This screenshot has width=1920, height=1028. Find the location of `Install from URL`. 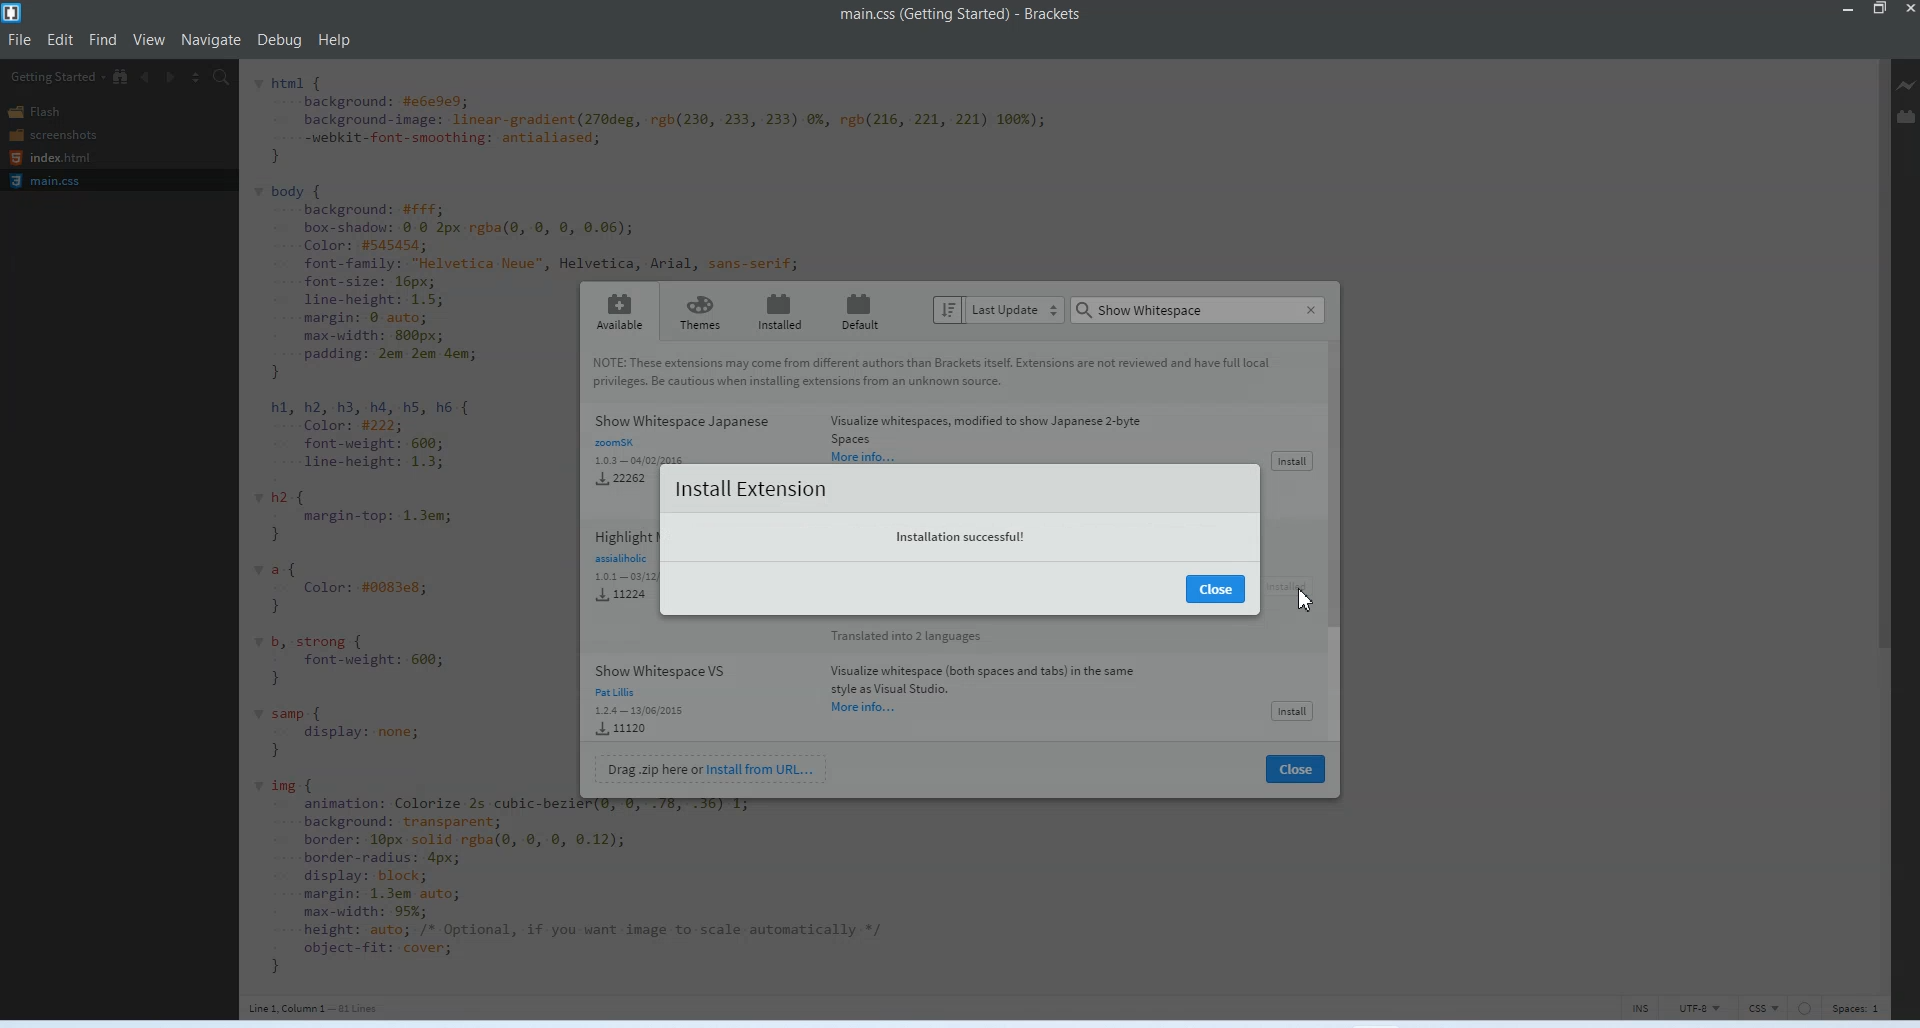

Install from URL is located at coordinates (715, 768).